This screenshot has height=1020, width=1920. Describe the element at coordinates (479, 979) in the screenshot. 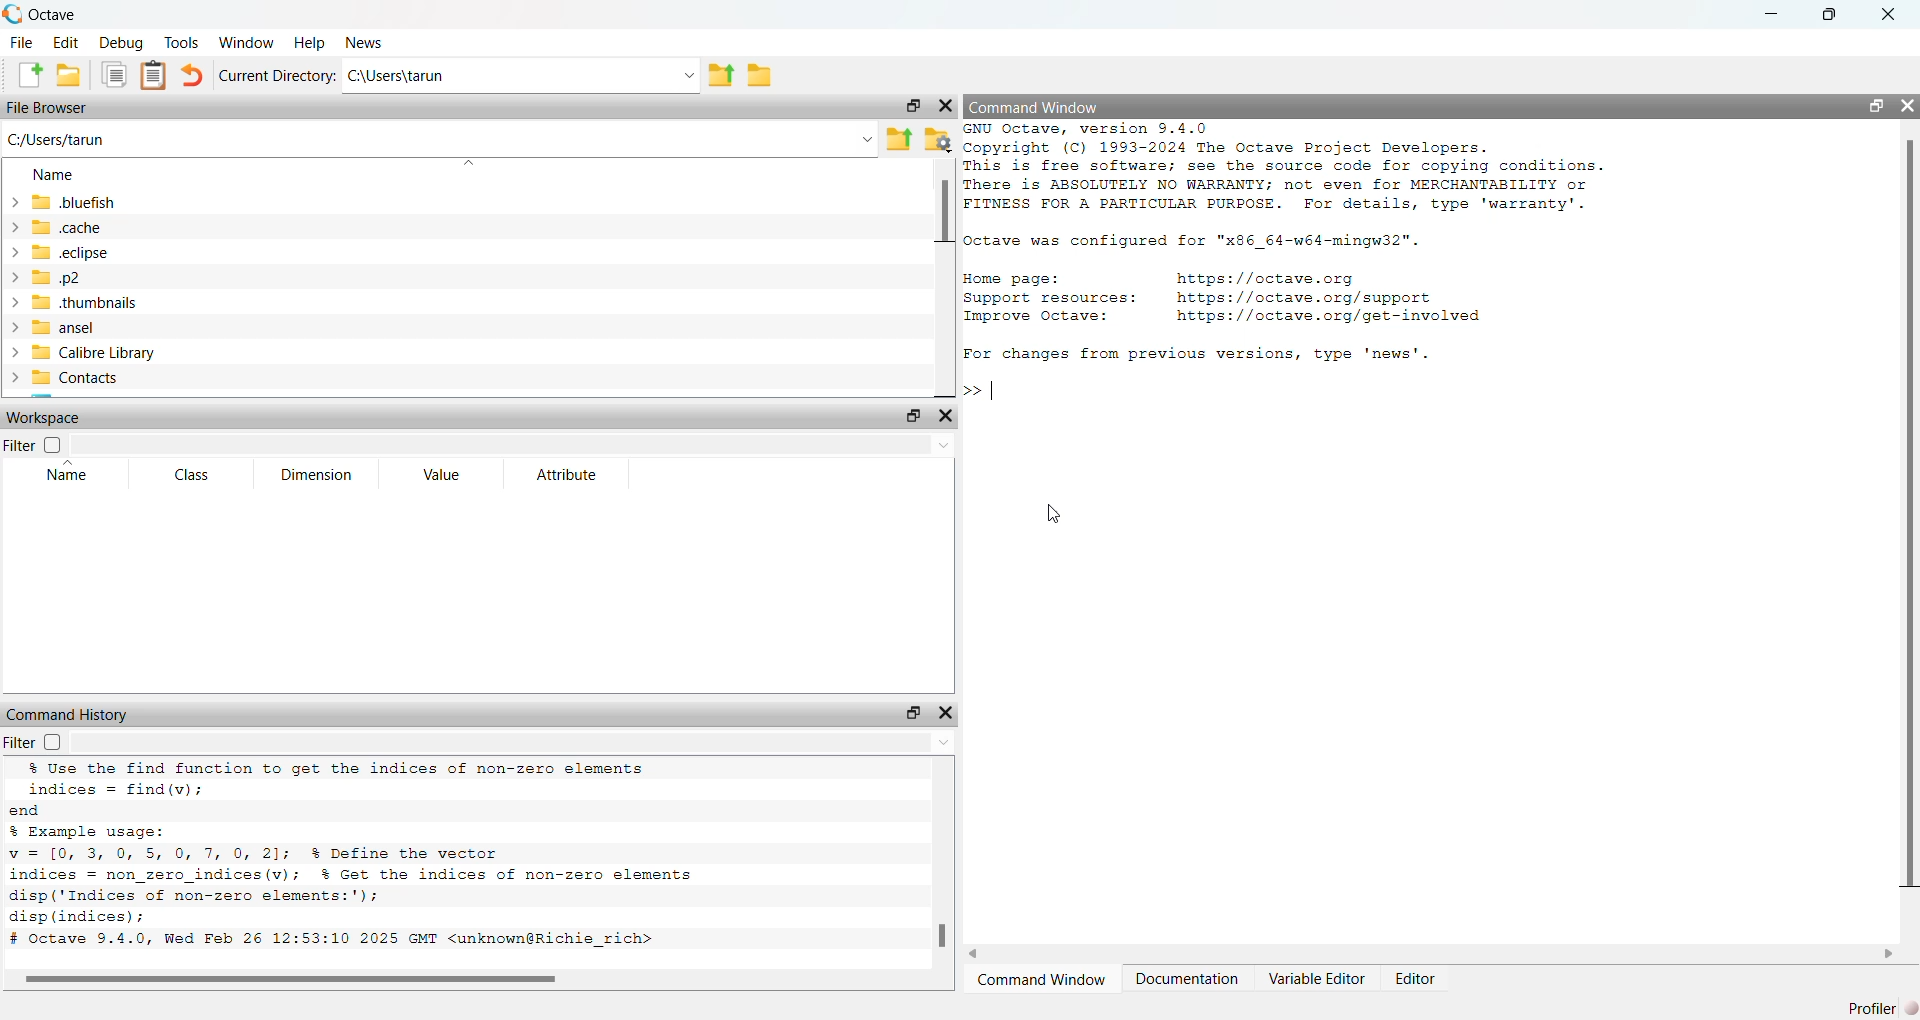

I see `horizontal scroll bar` at that location.